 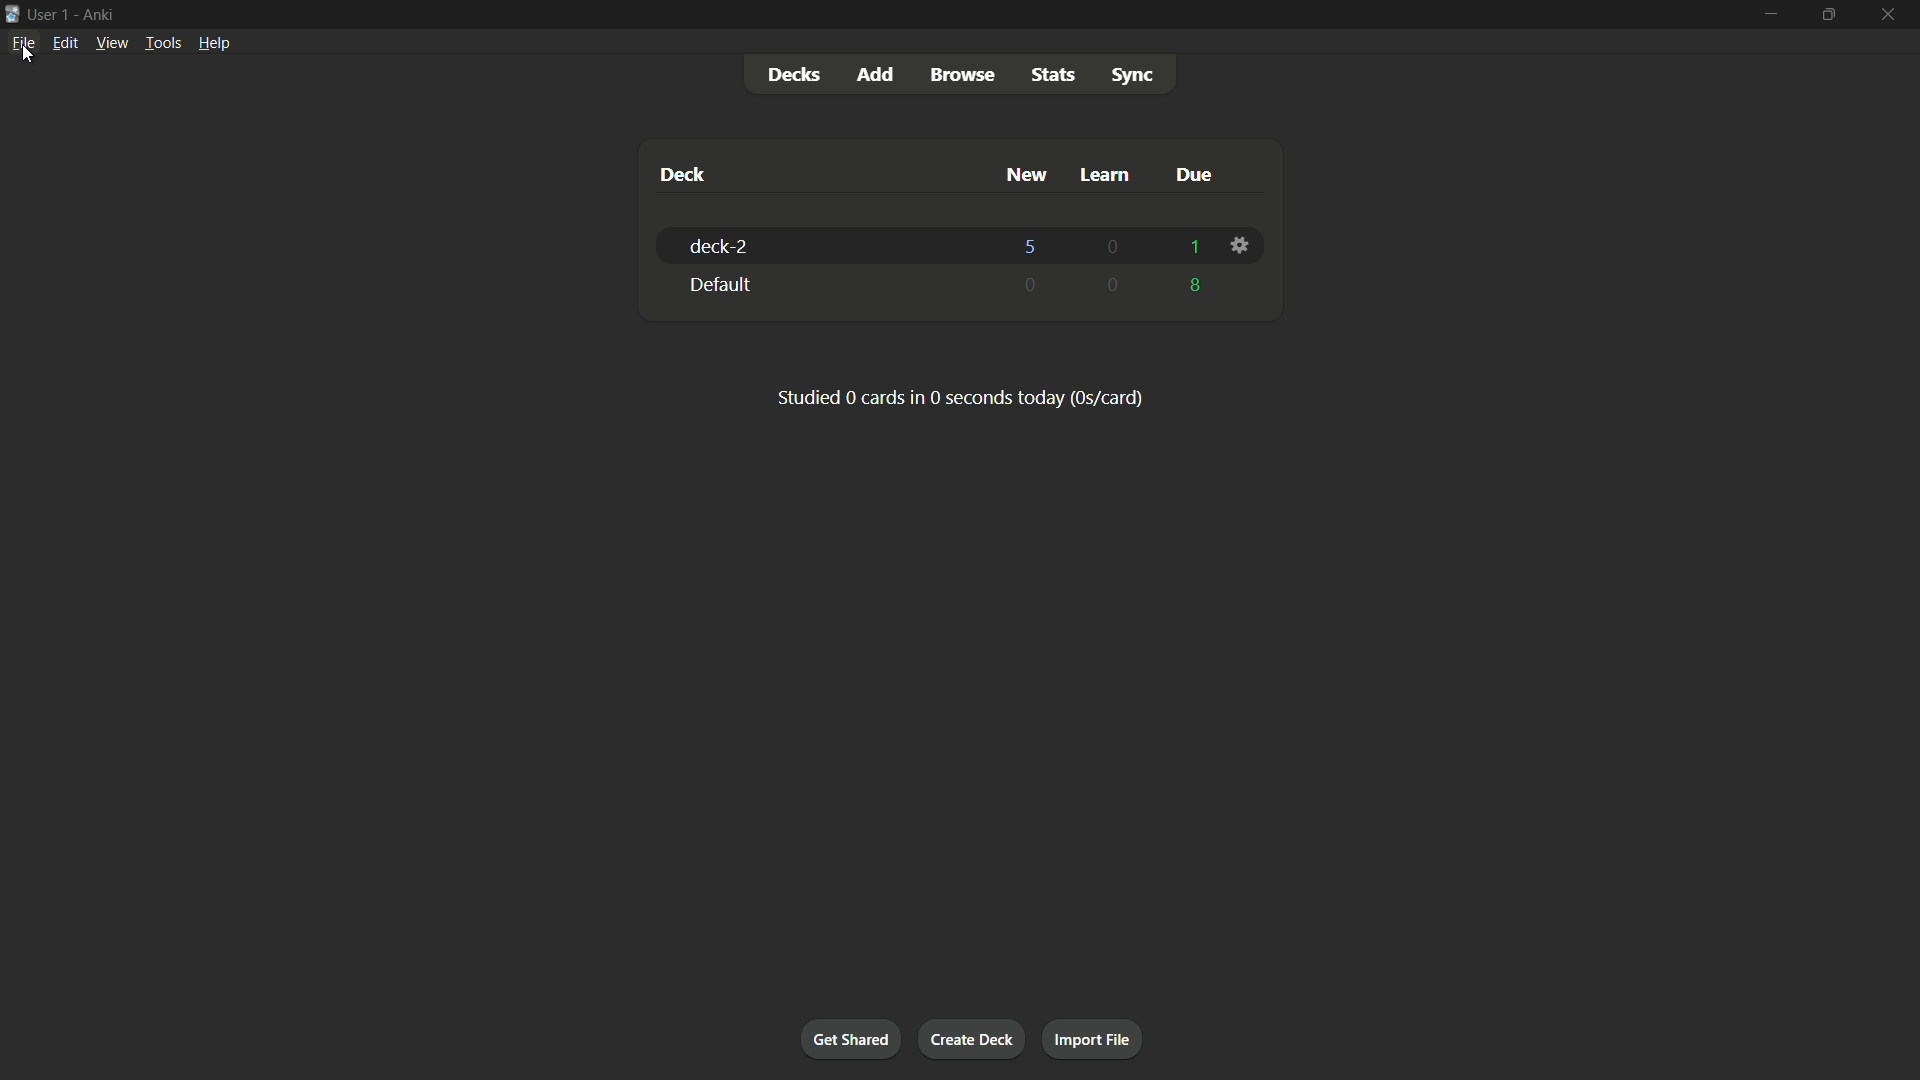 I want to click on Sync, so click(x=1133, y=75).